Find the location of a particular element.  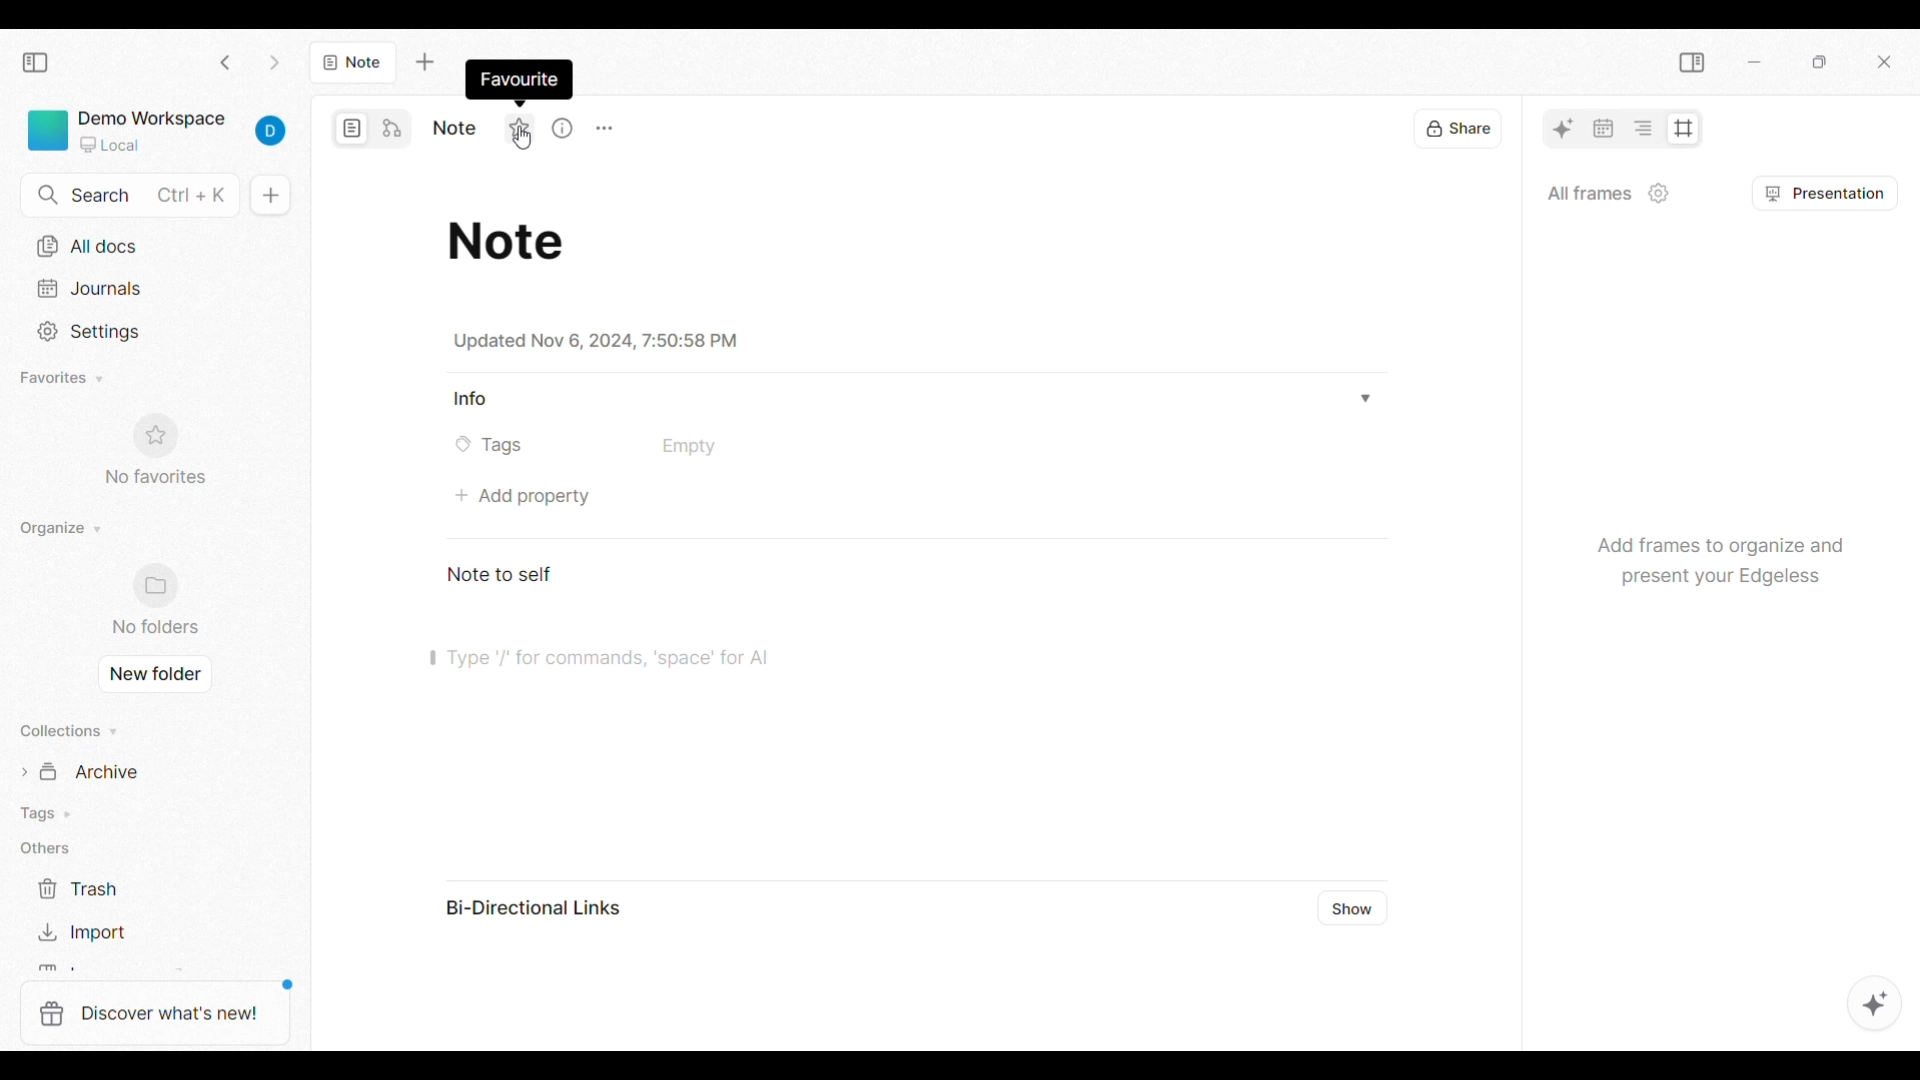

Collections + is located at coordinates (70, 731).